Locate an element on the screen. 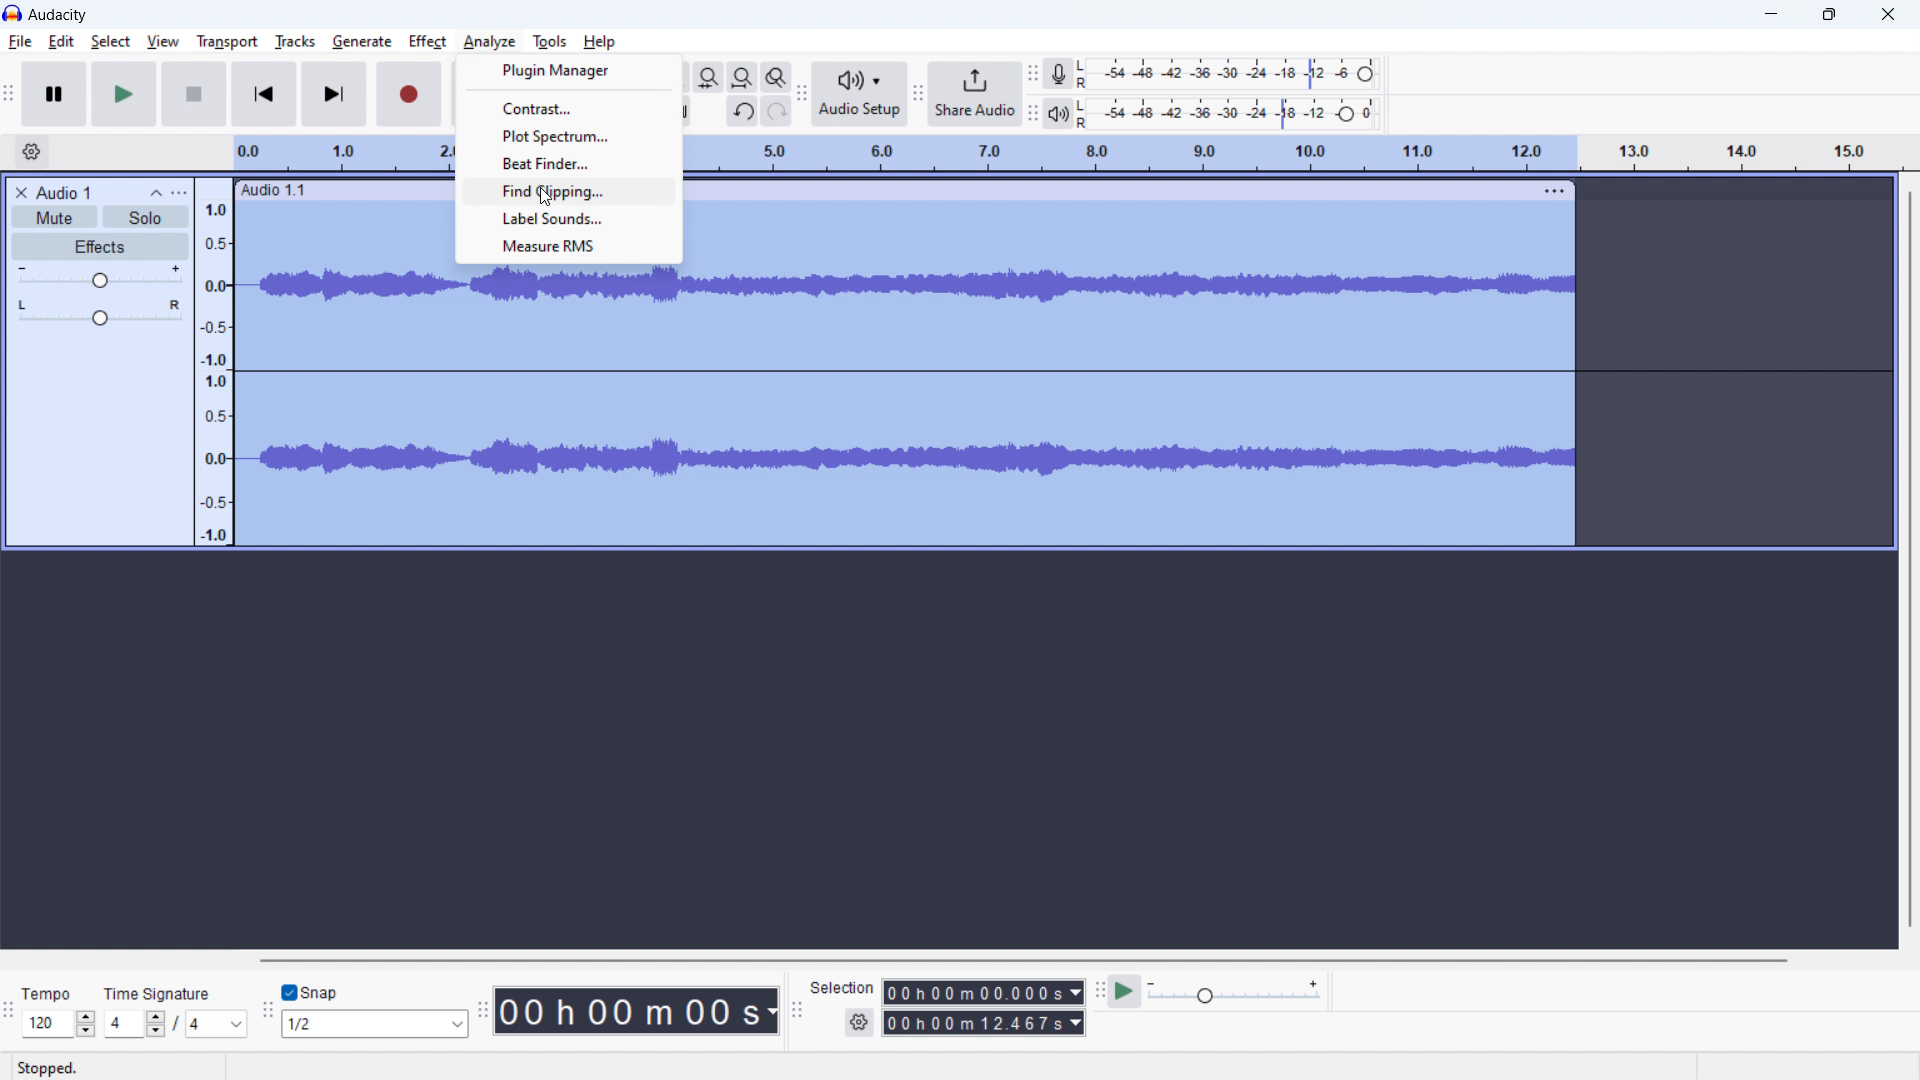 This screenshot has width=1920, height=1080. balance is located at coordinates (99, 314).